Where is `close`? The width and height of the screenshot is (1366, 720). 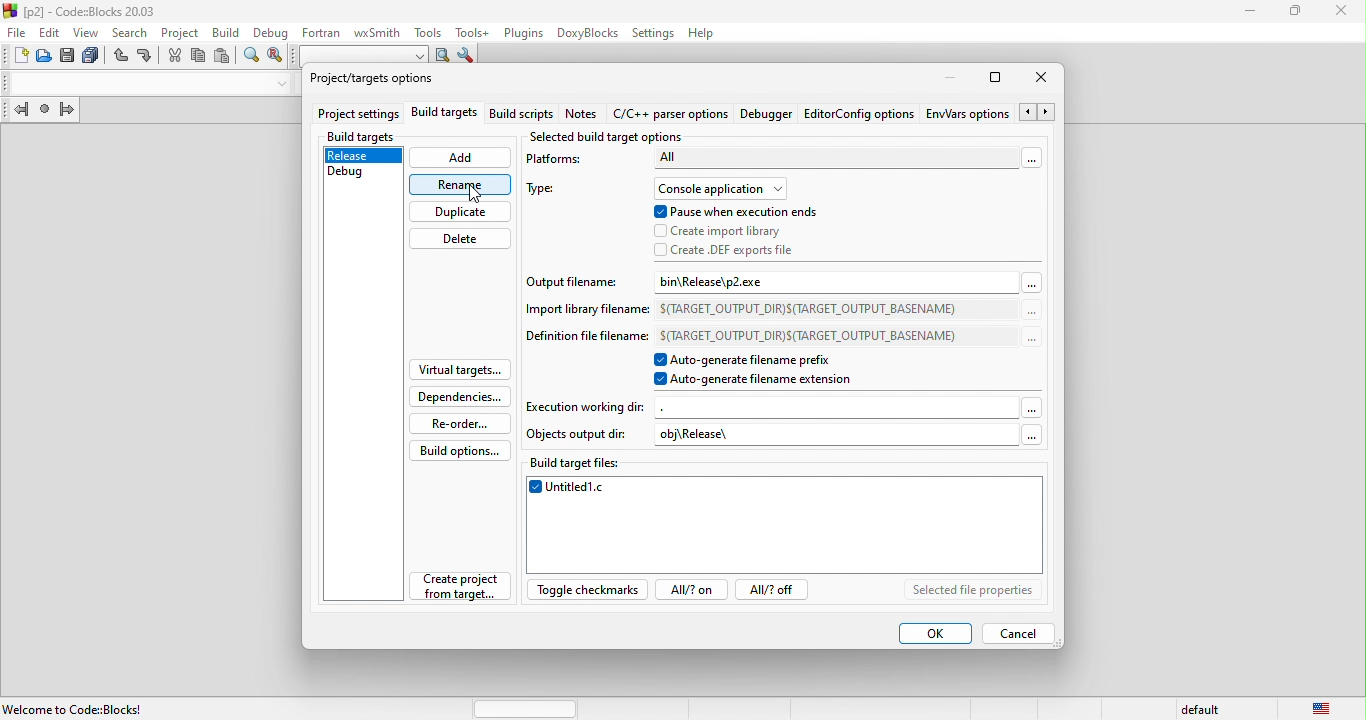 close is located at coordinates (1047, 79).